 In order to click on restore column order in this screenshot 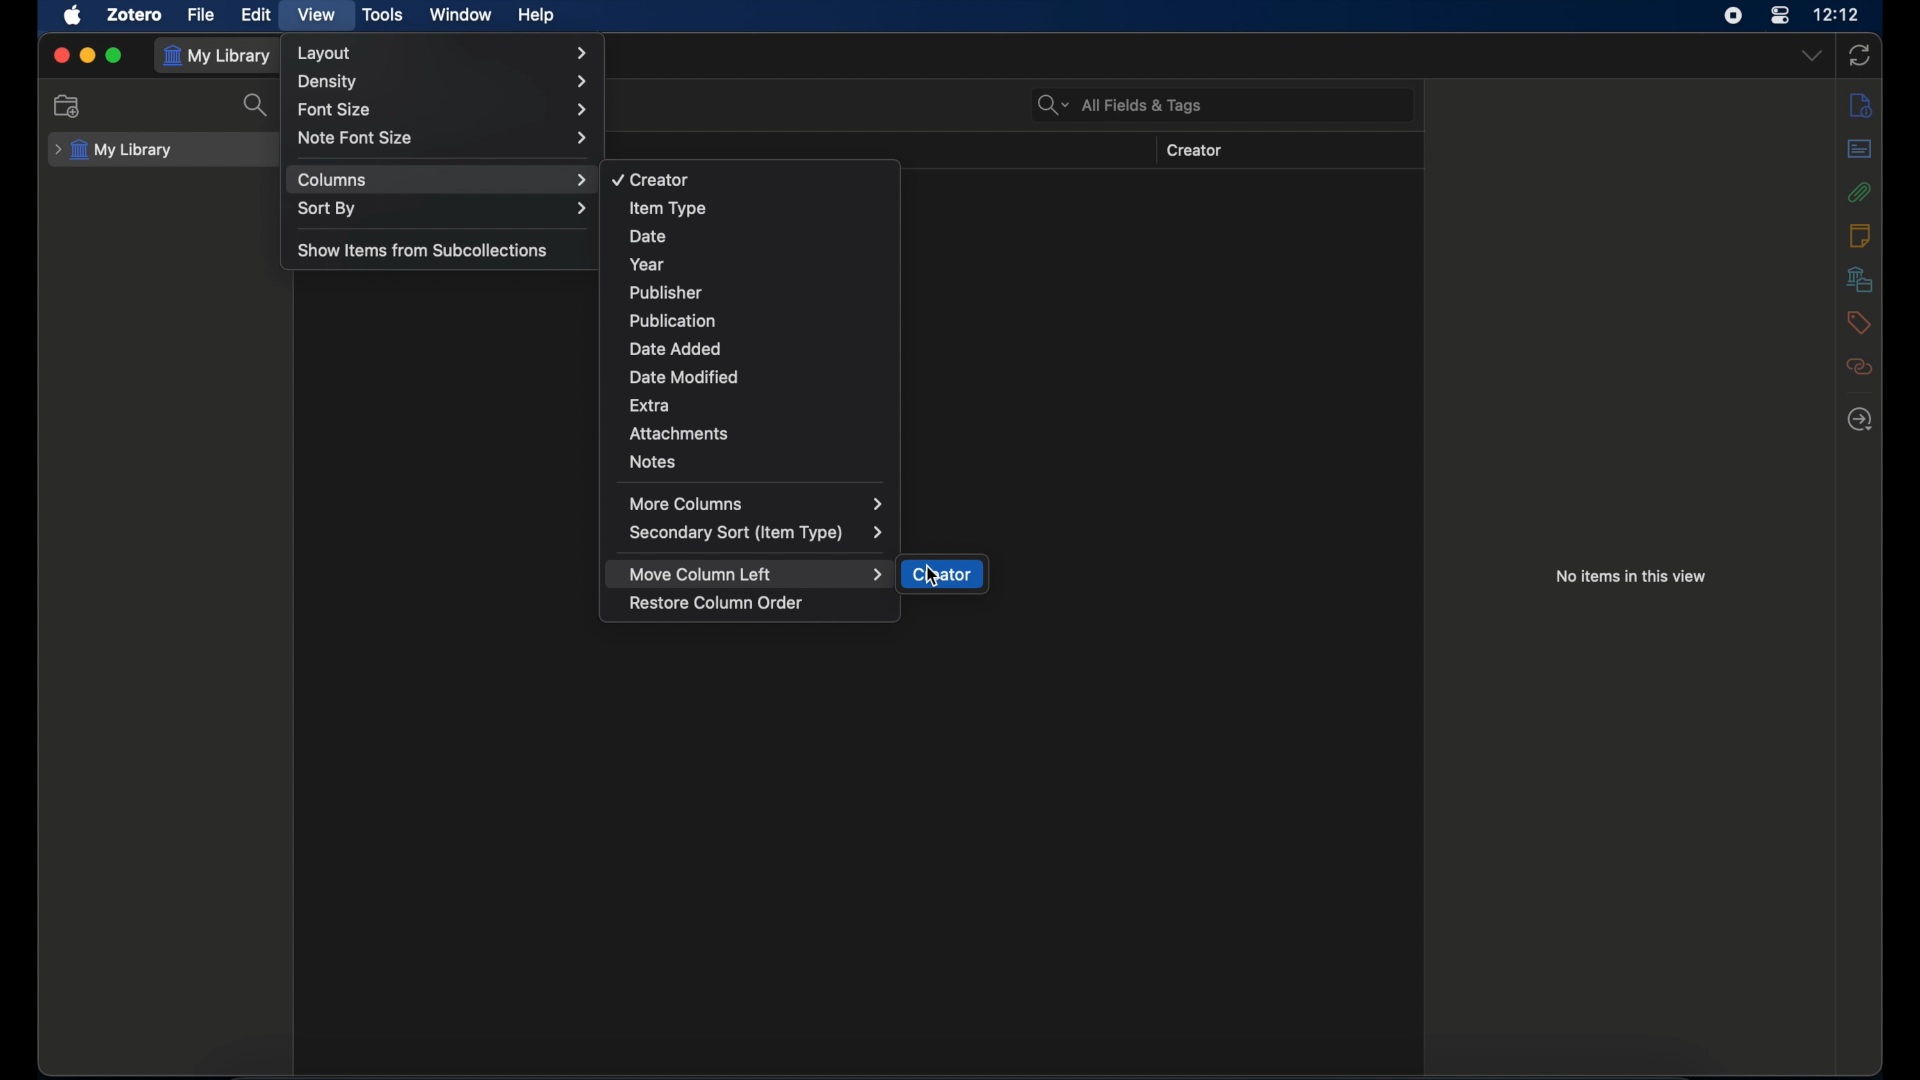, I will do `click(718, 603)`.